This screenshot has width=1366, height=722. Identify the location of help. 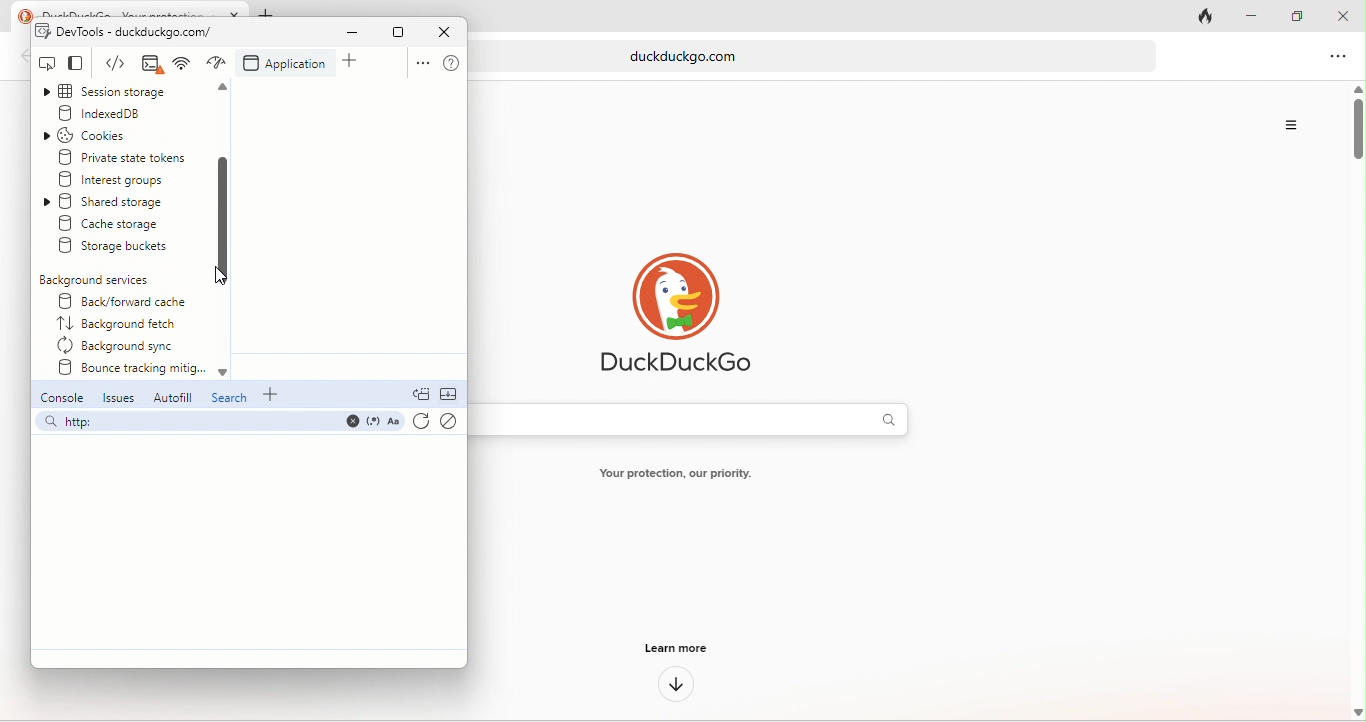
(452, 64).